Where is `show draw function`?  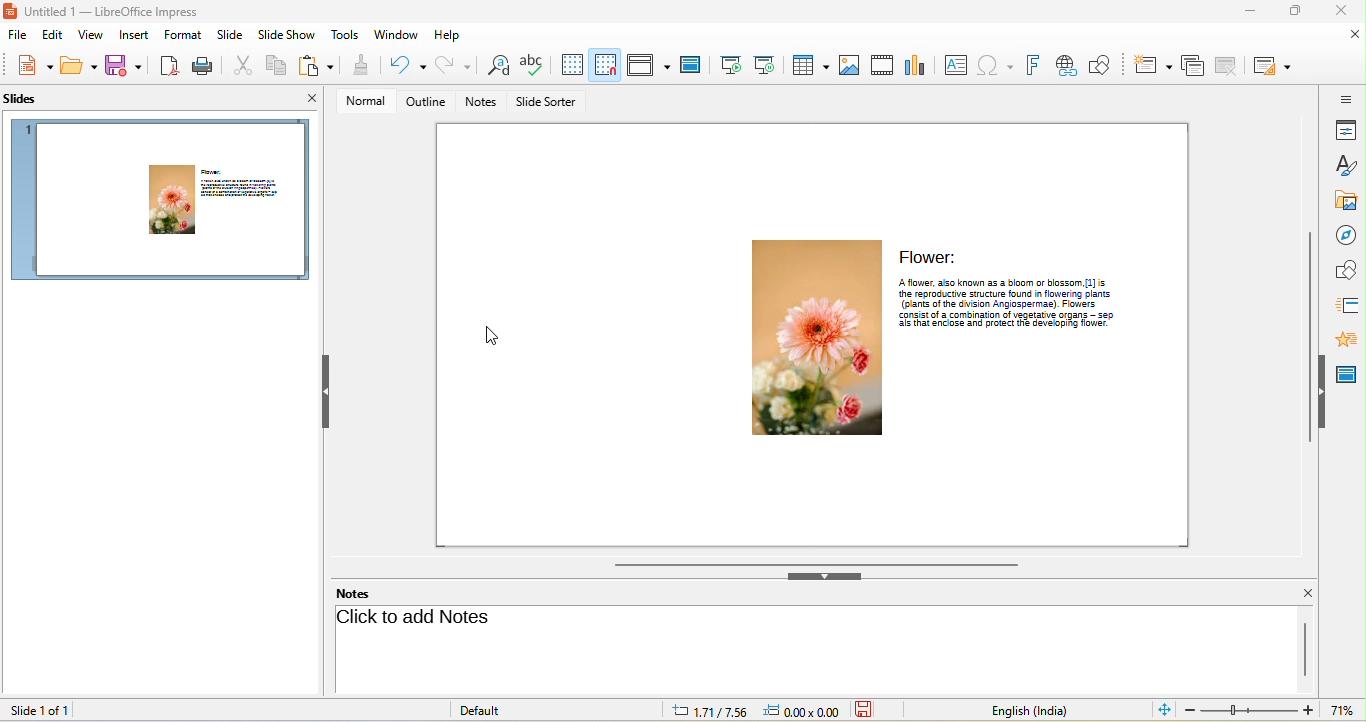
show draw function is located at coordinates (1103, 64).